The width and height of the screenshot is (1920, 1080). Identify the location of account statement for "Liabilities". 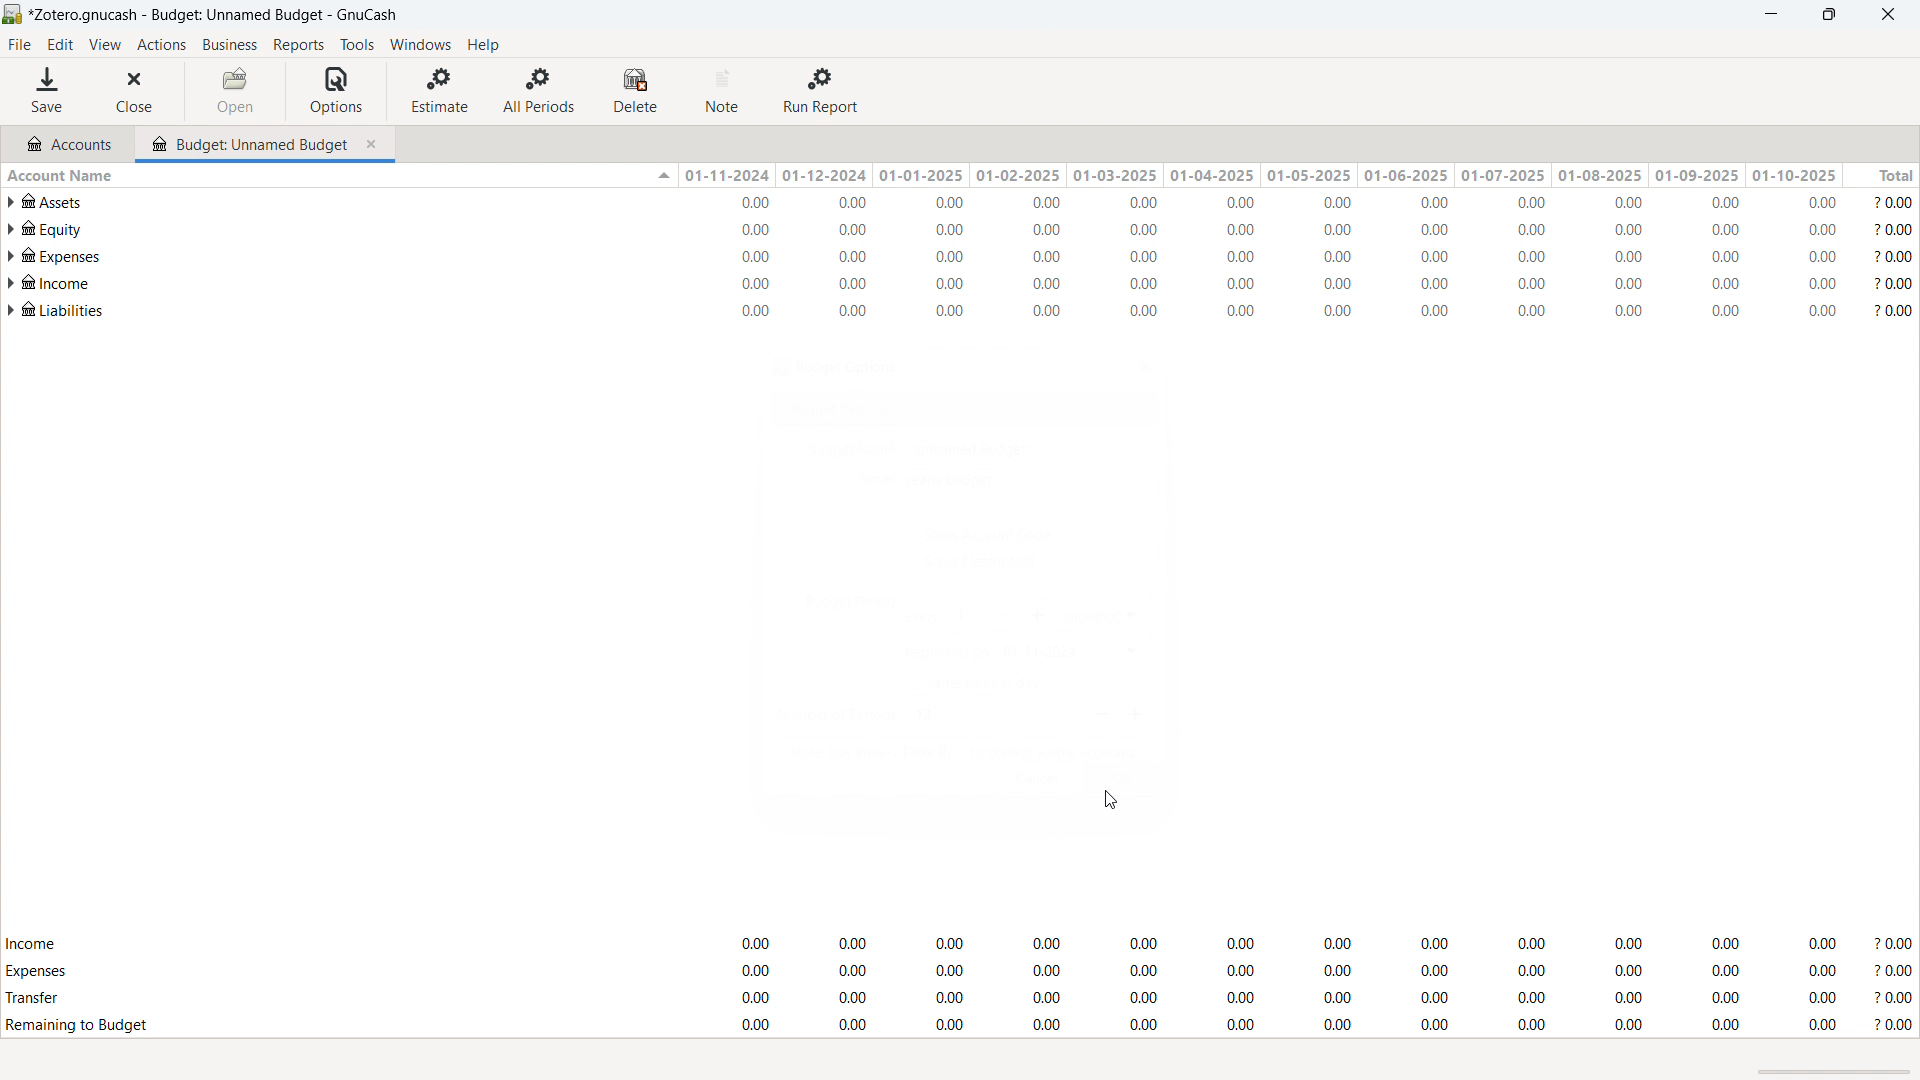
(971, 311).